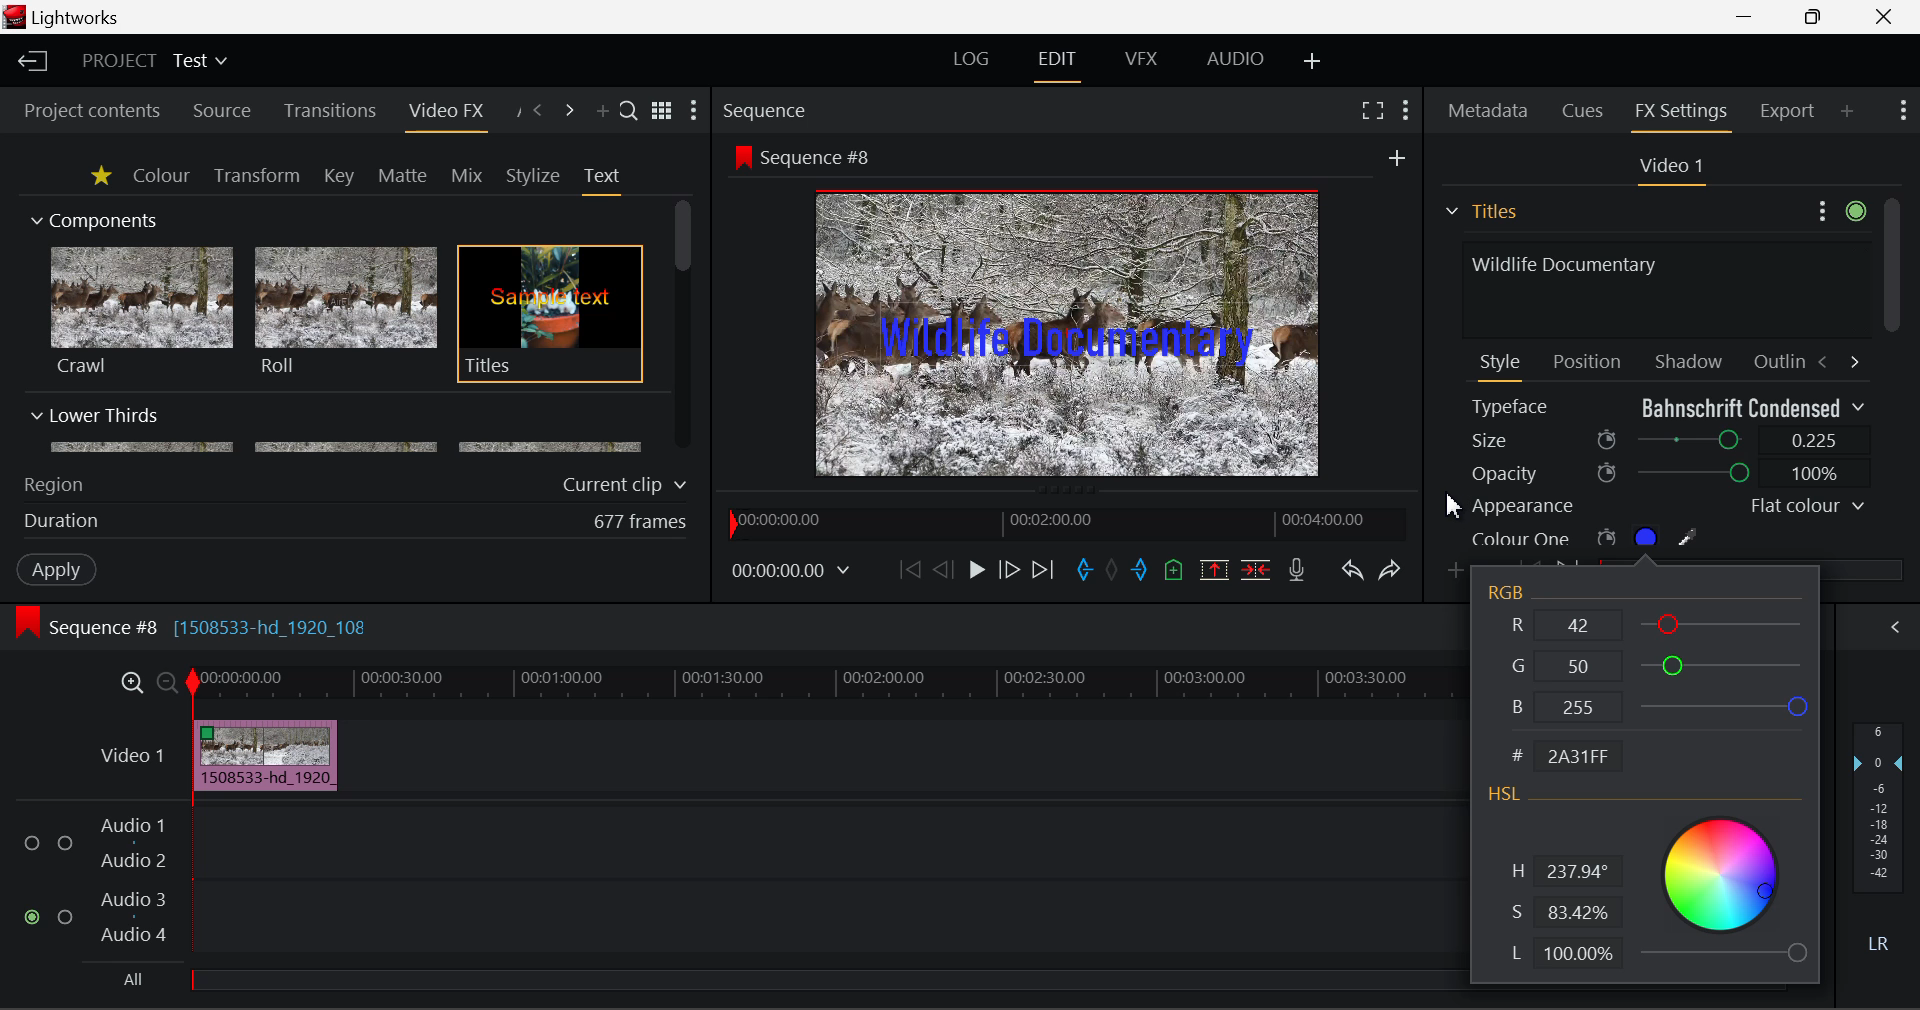  I want to click on Show Settings, so click(1408, 111).